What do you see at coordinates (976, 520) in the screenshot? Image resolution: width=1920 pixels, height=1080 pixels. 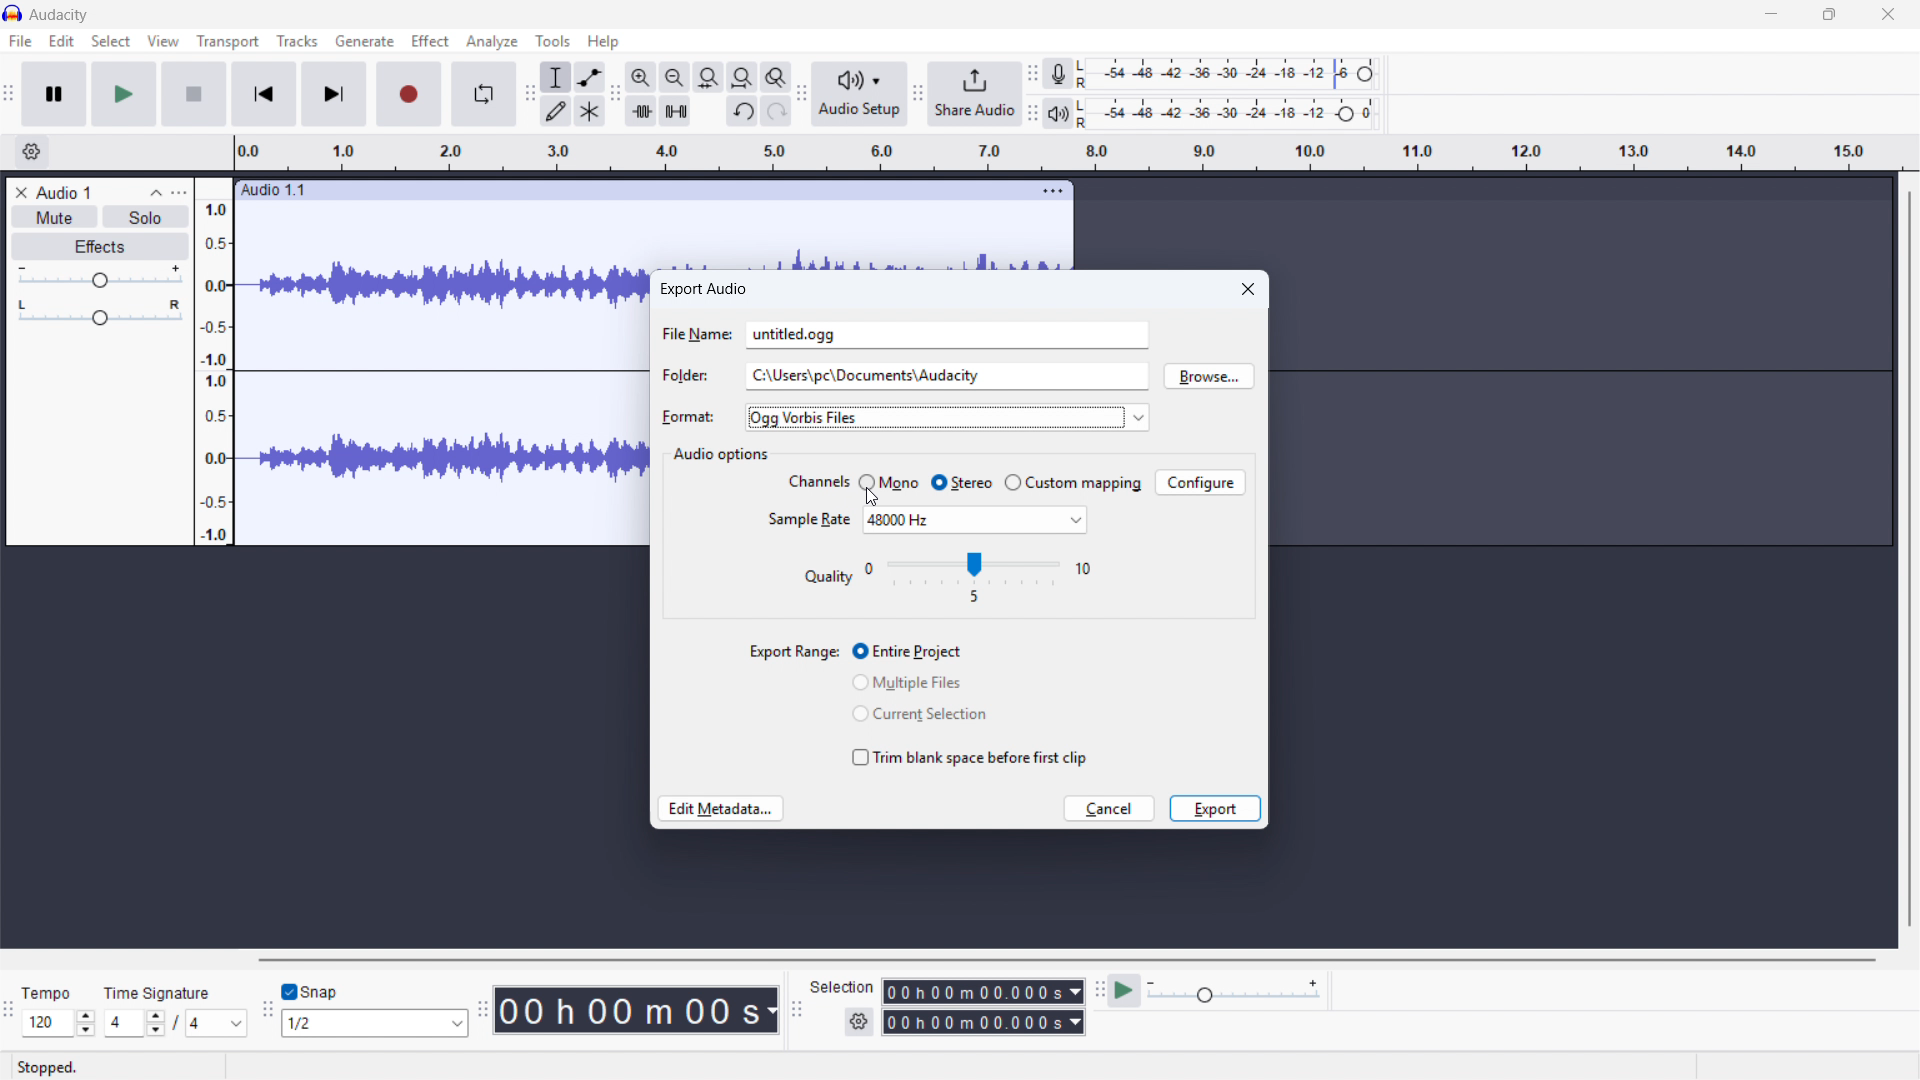 I see `Set sample rate ` at bounding box center [976, 520].